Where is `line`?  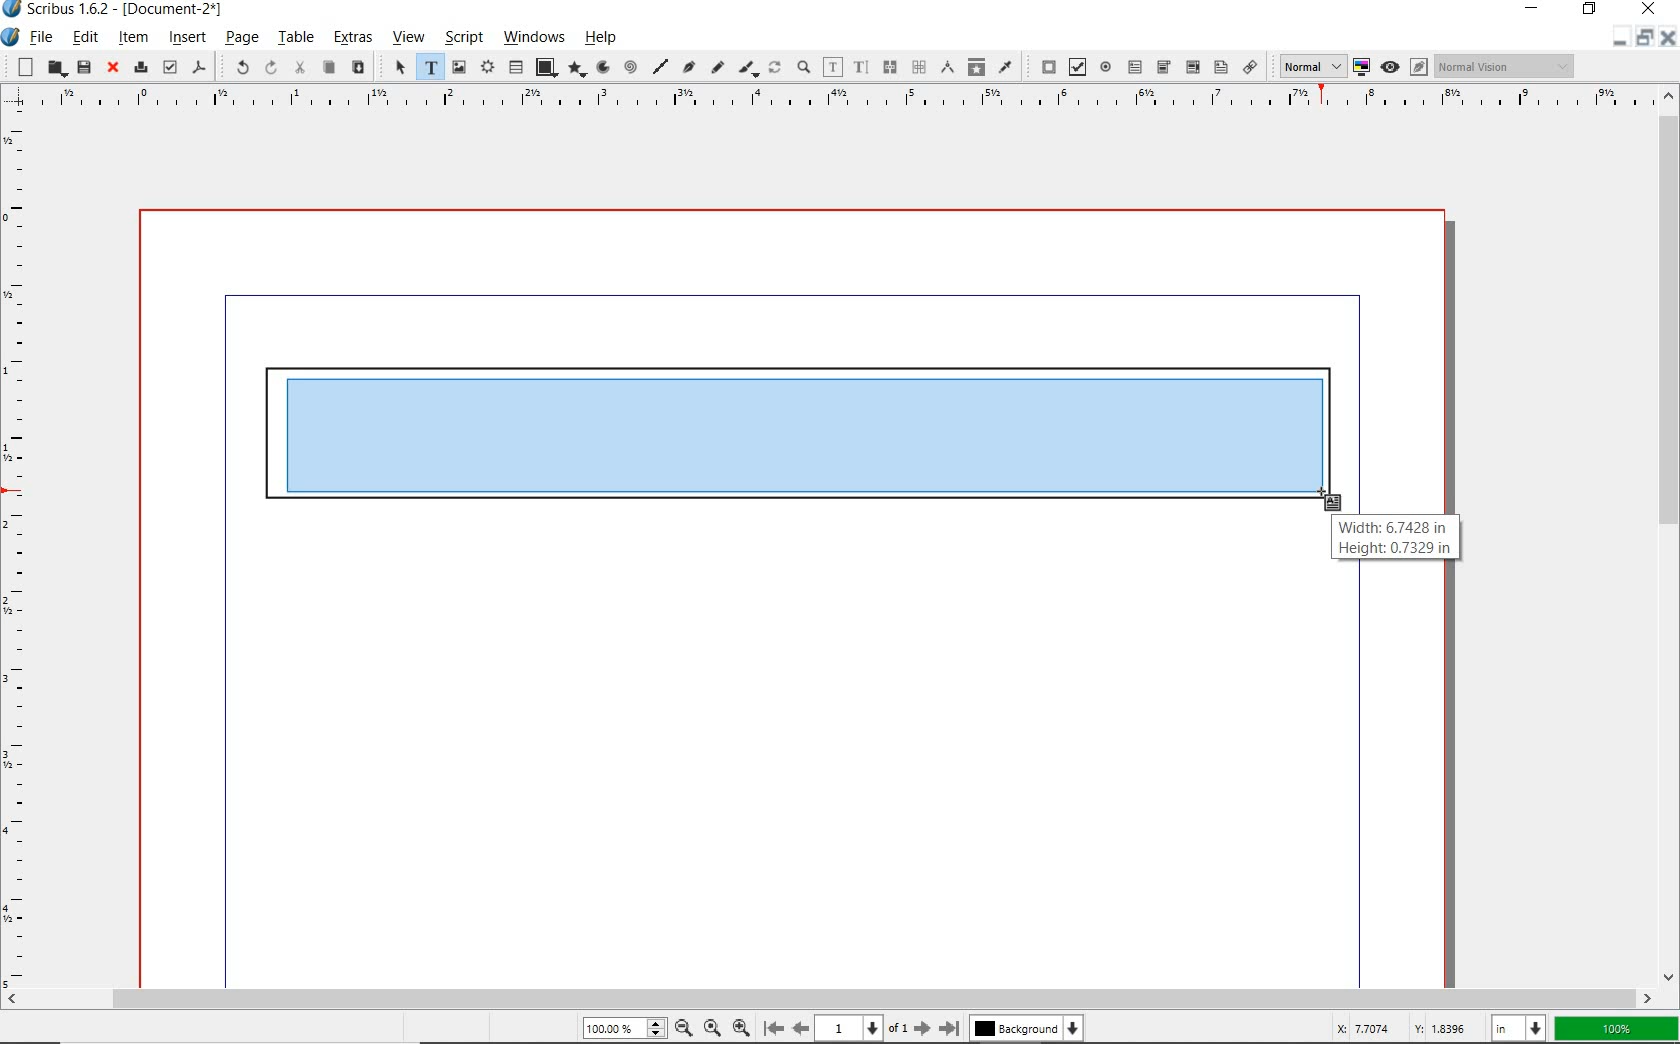
line is located at coordinates (661, 66).